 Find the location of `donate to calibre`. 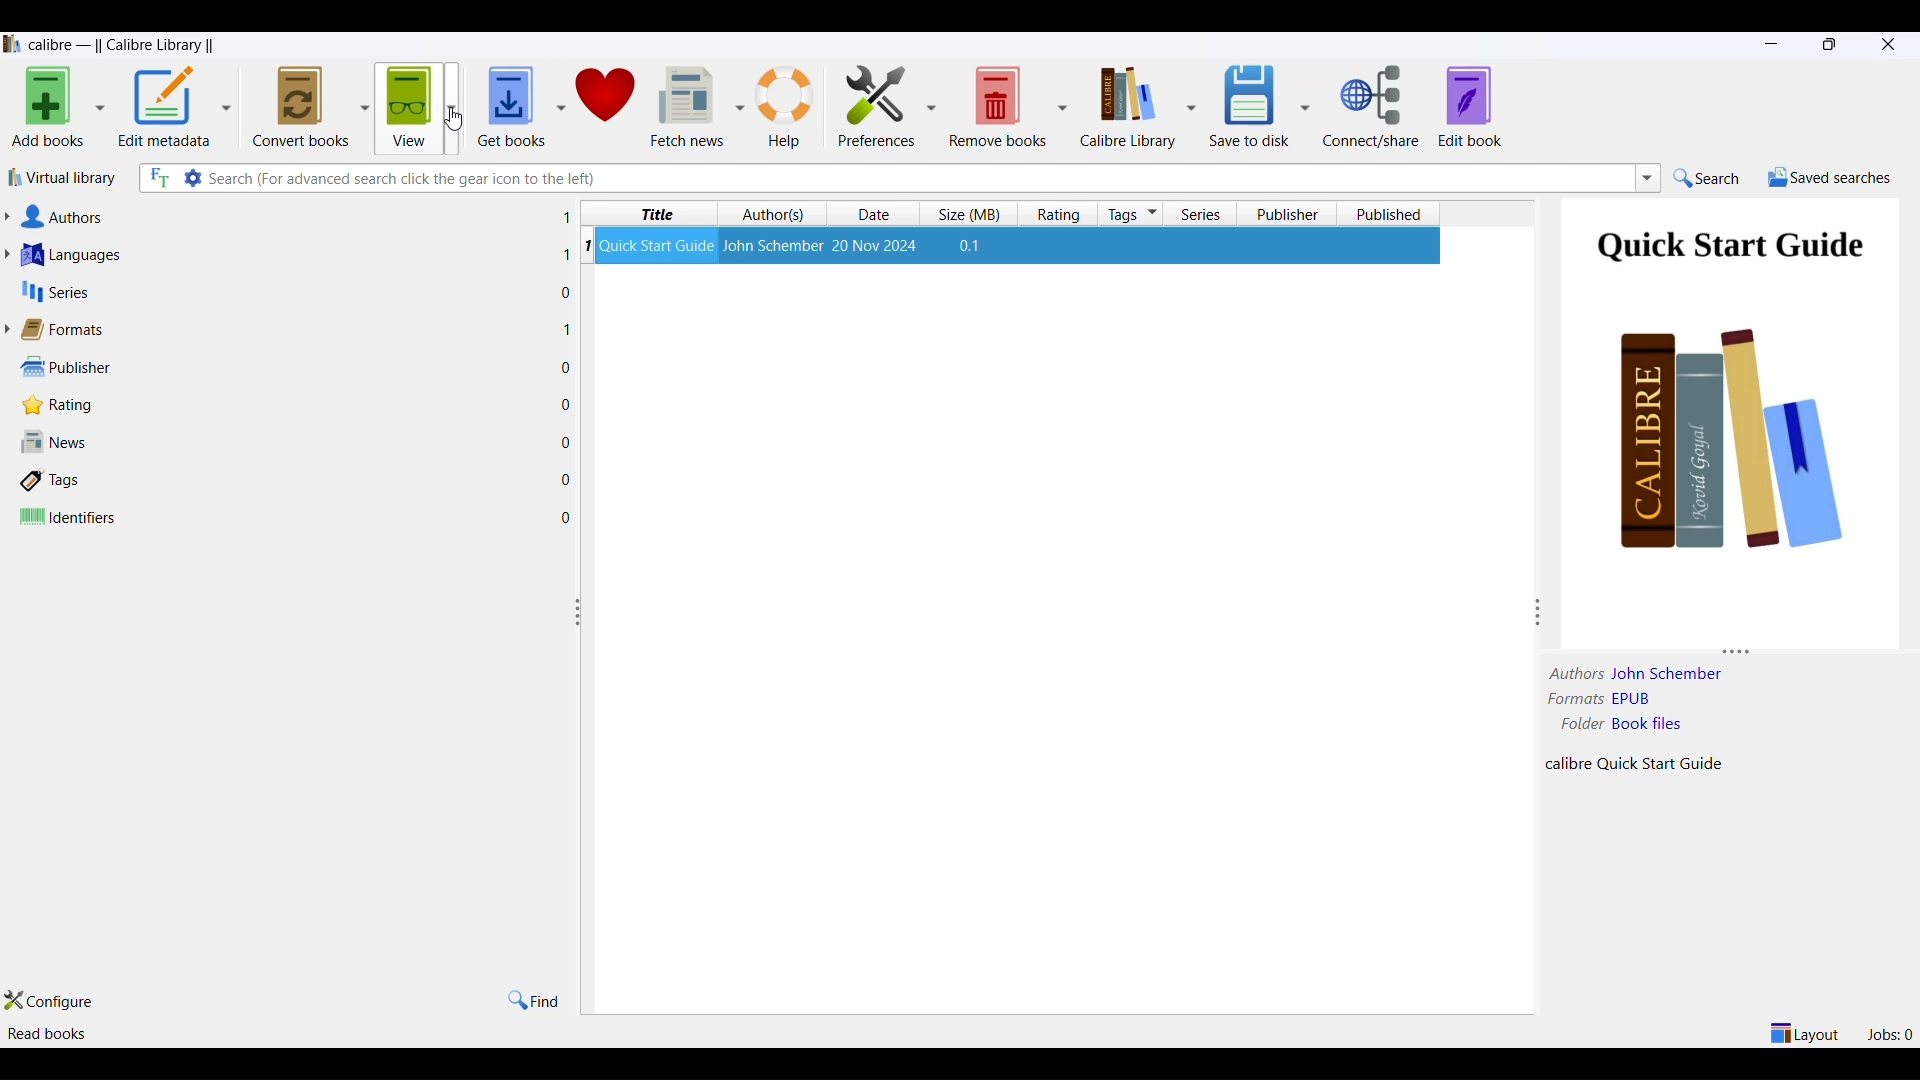

donate to calibre is located at coordinates (608, 103).